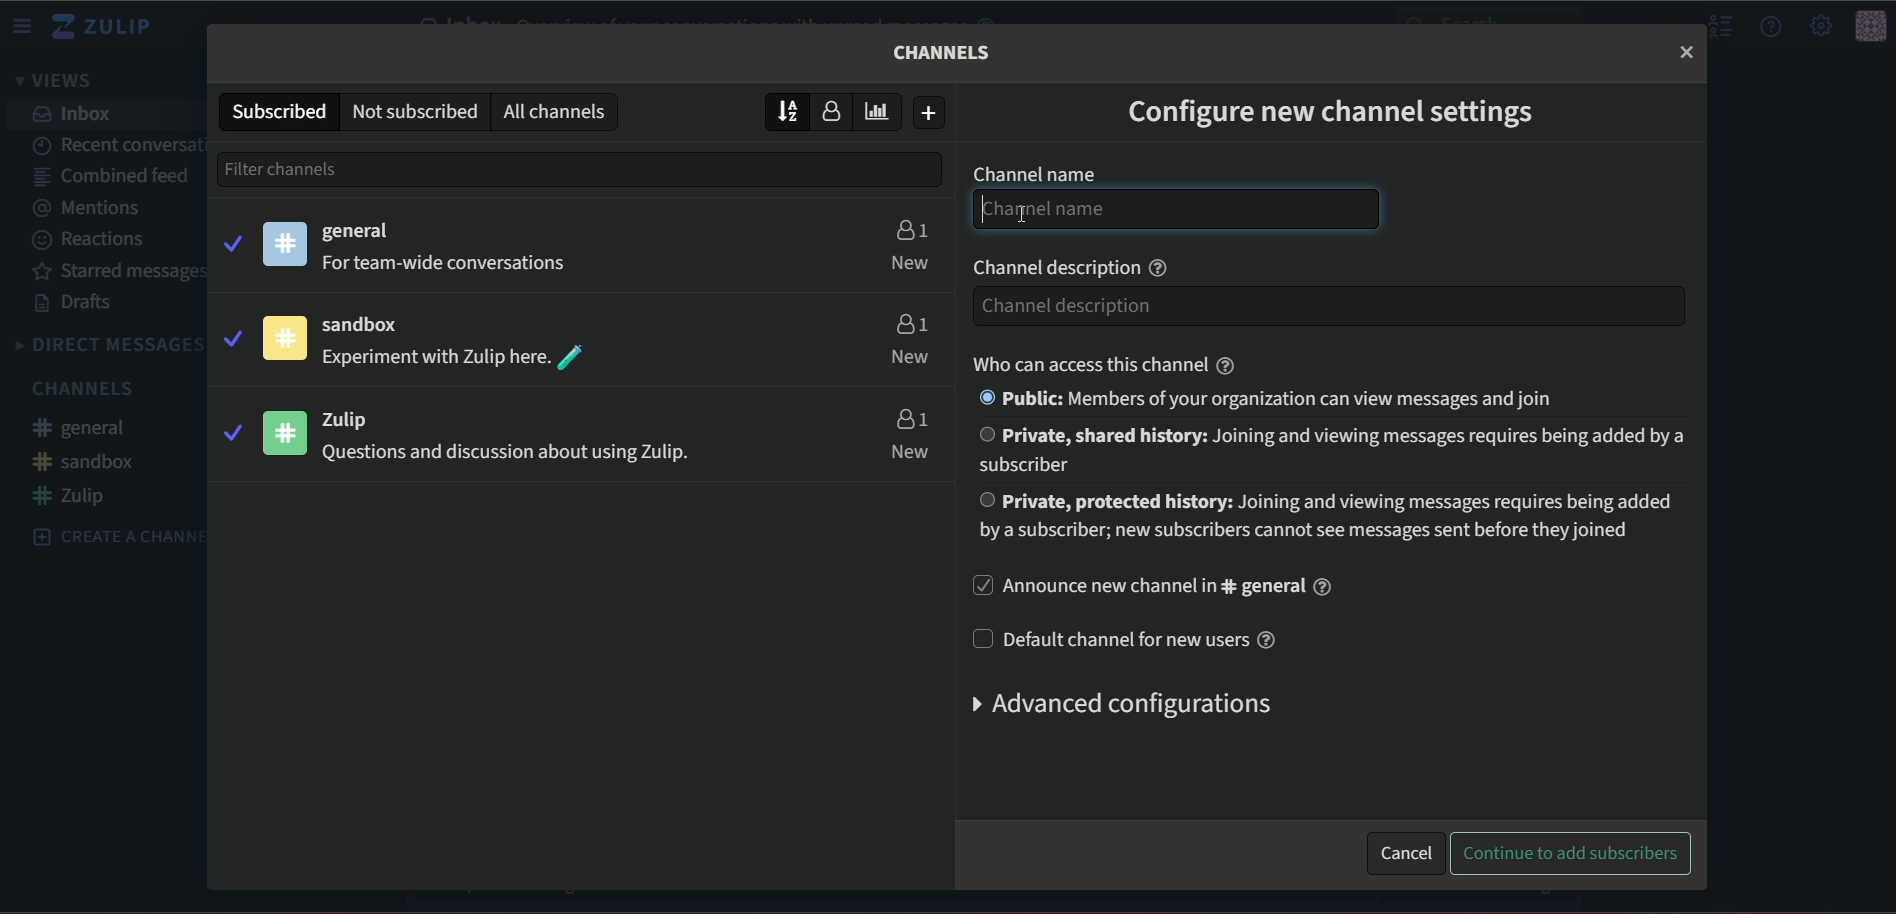 Image resolution: width=1896 pixels, height=914 pixels. Describe the element at coordinates (108, 535) in the screenshot. I see `create a channel` at that location.